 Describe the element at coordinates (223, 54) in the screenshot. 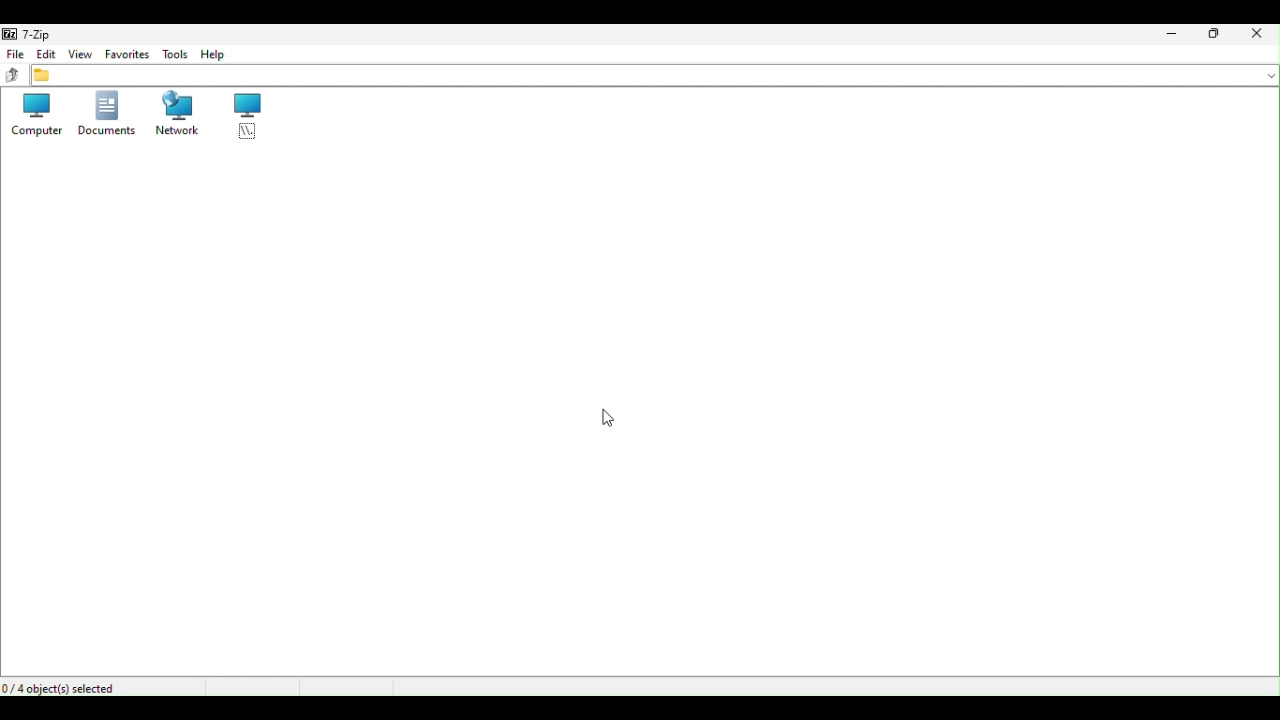

I see `Help` at that location.